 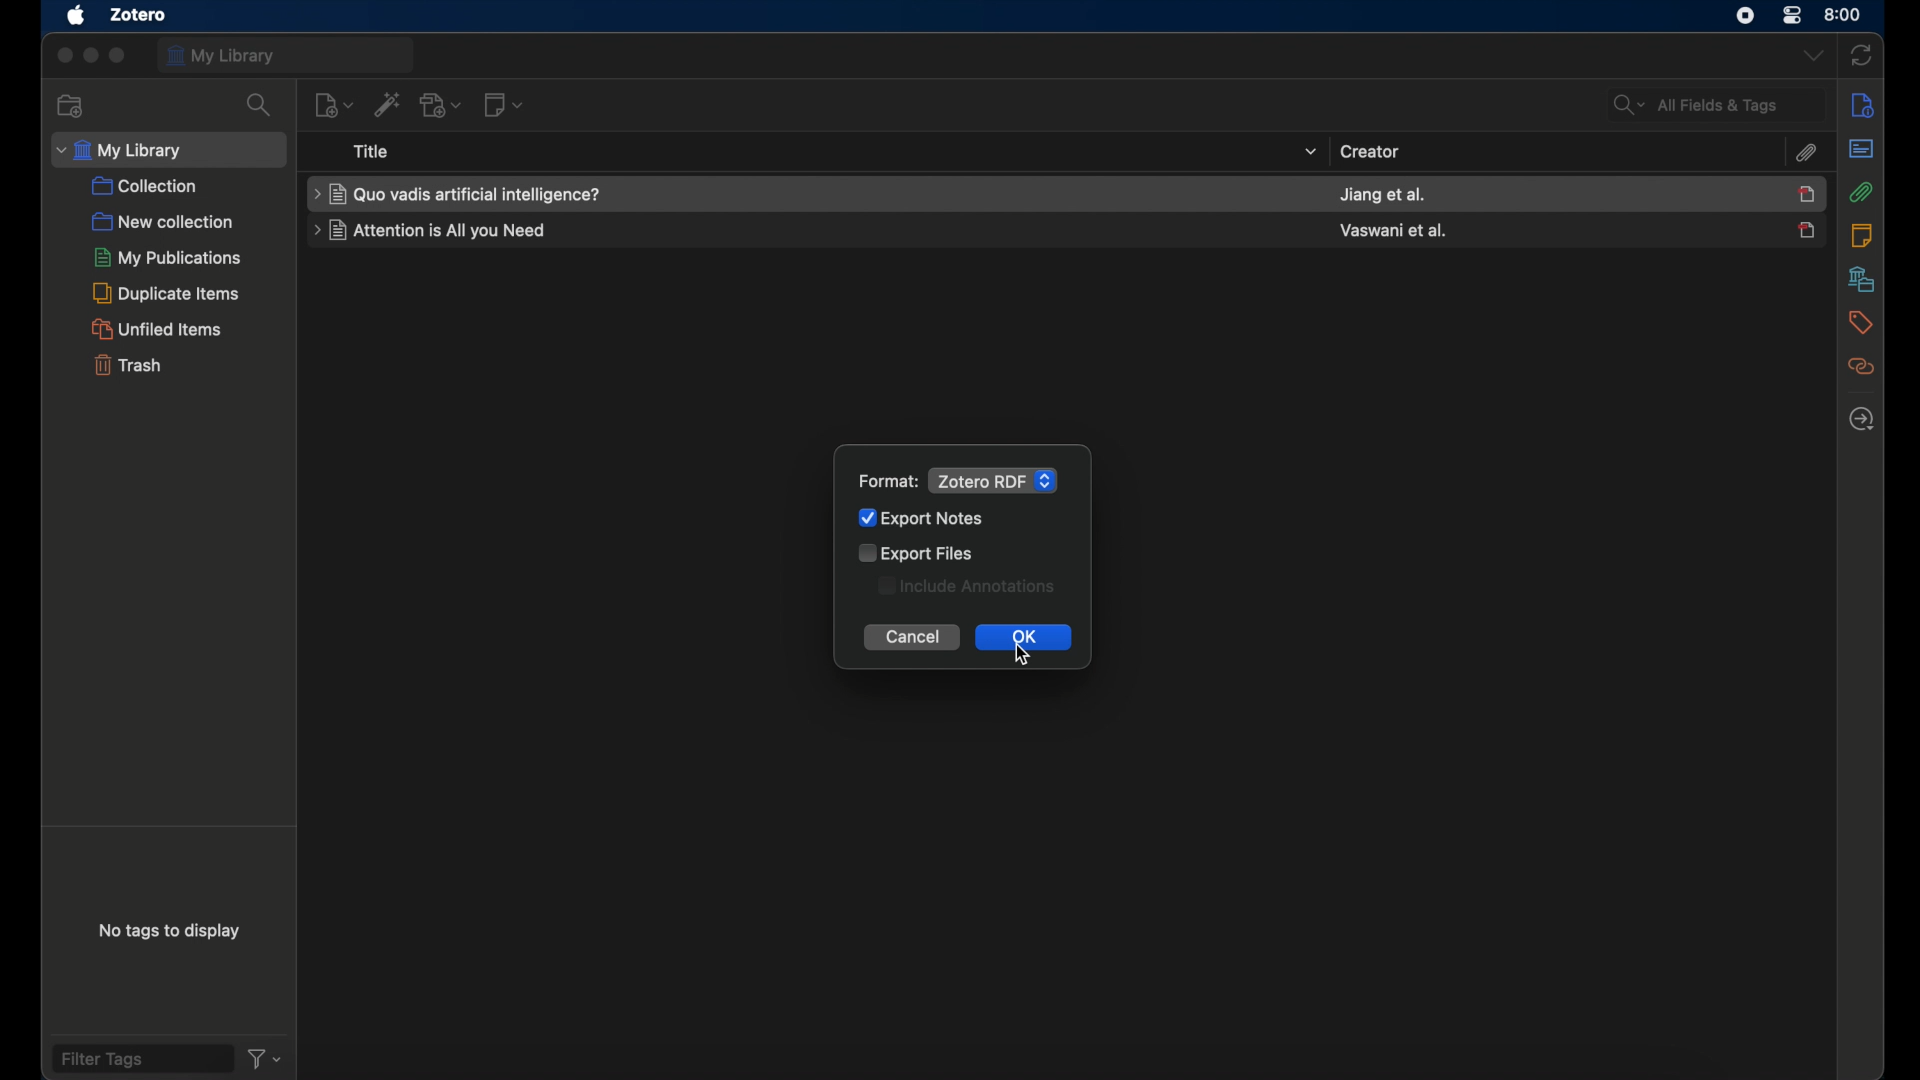 What do you see at coordinates (912, 638) in the screenshot?
I see `cancel` at bounding box center [912, 638].